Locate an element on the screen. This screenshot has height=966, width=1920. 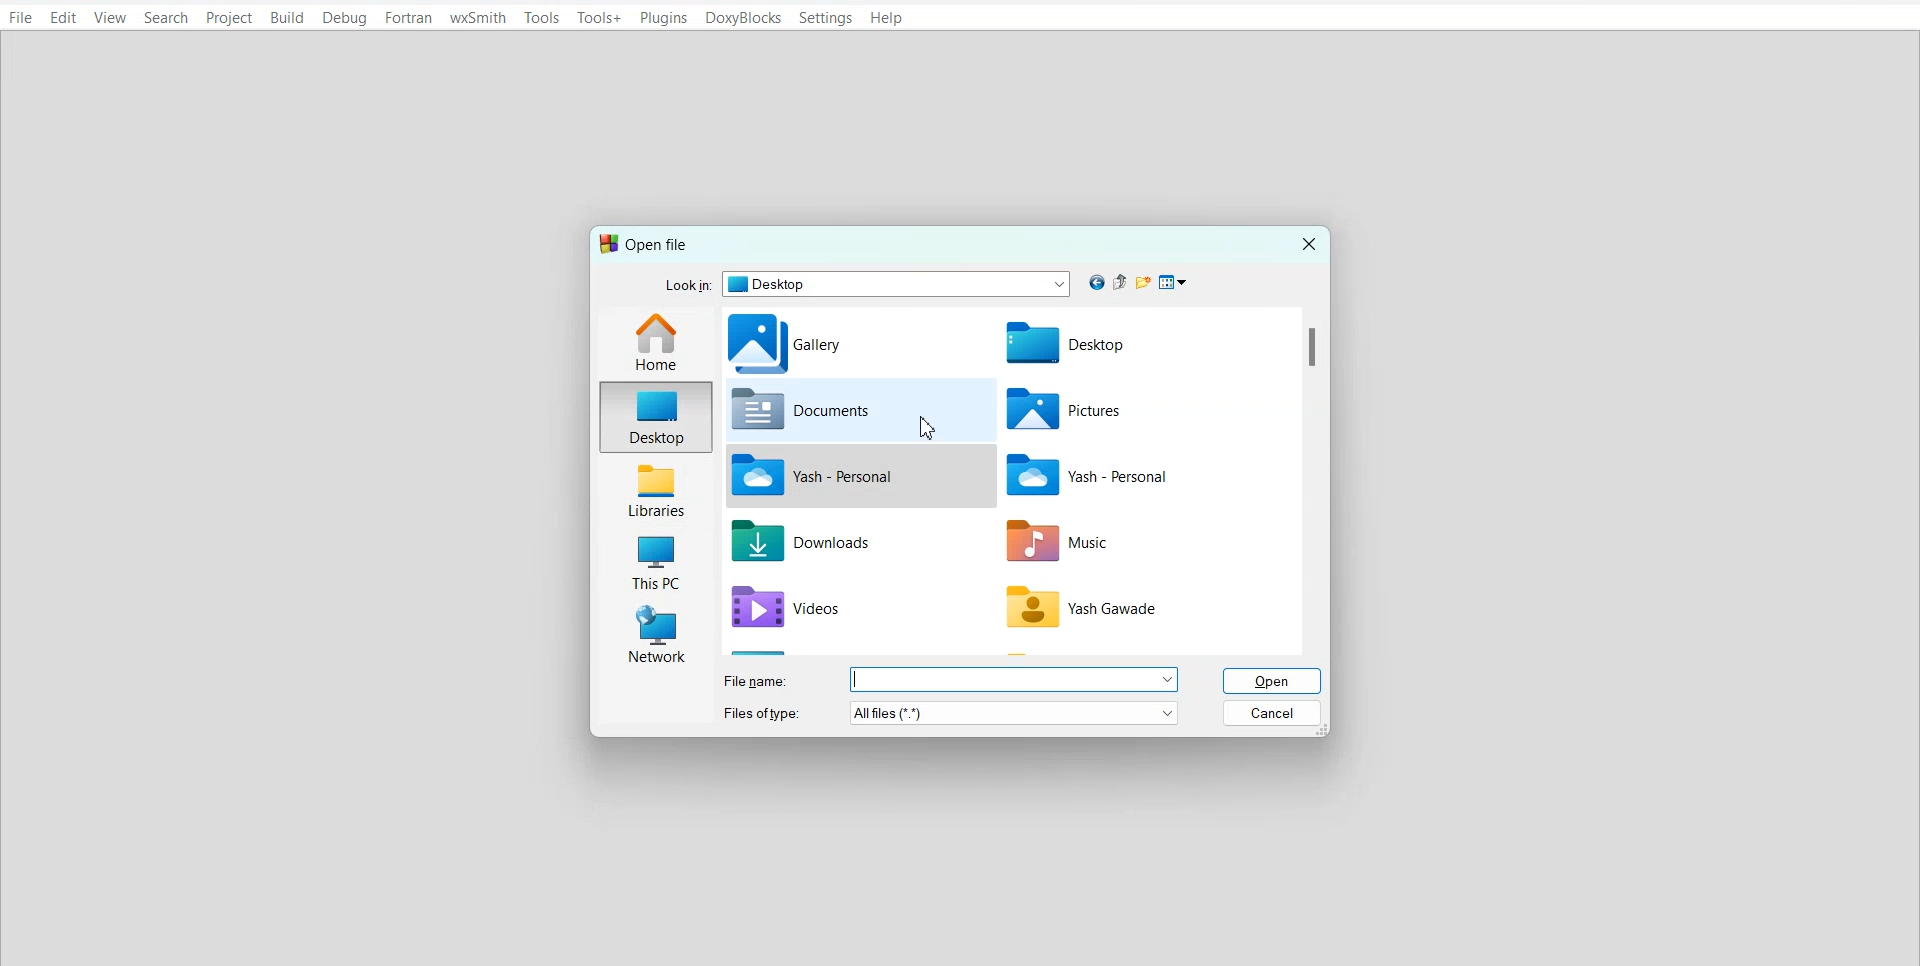
more options is located at coordinates (1018, 681).